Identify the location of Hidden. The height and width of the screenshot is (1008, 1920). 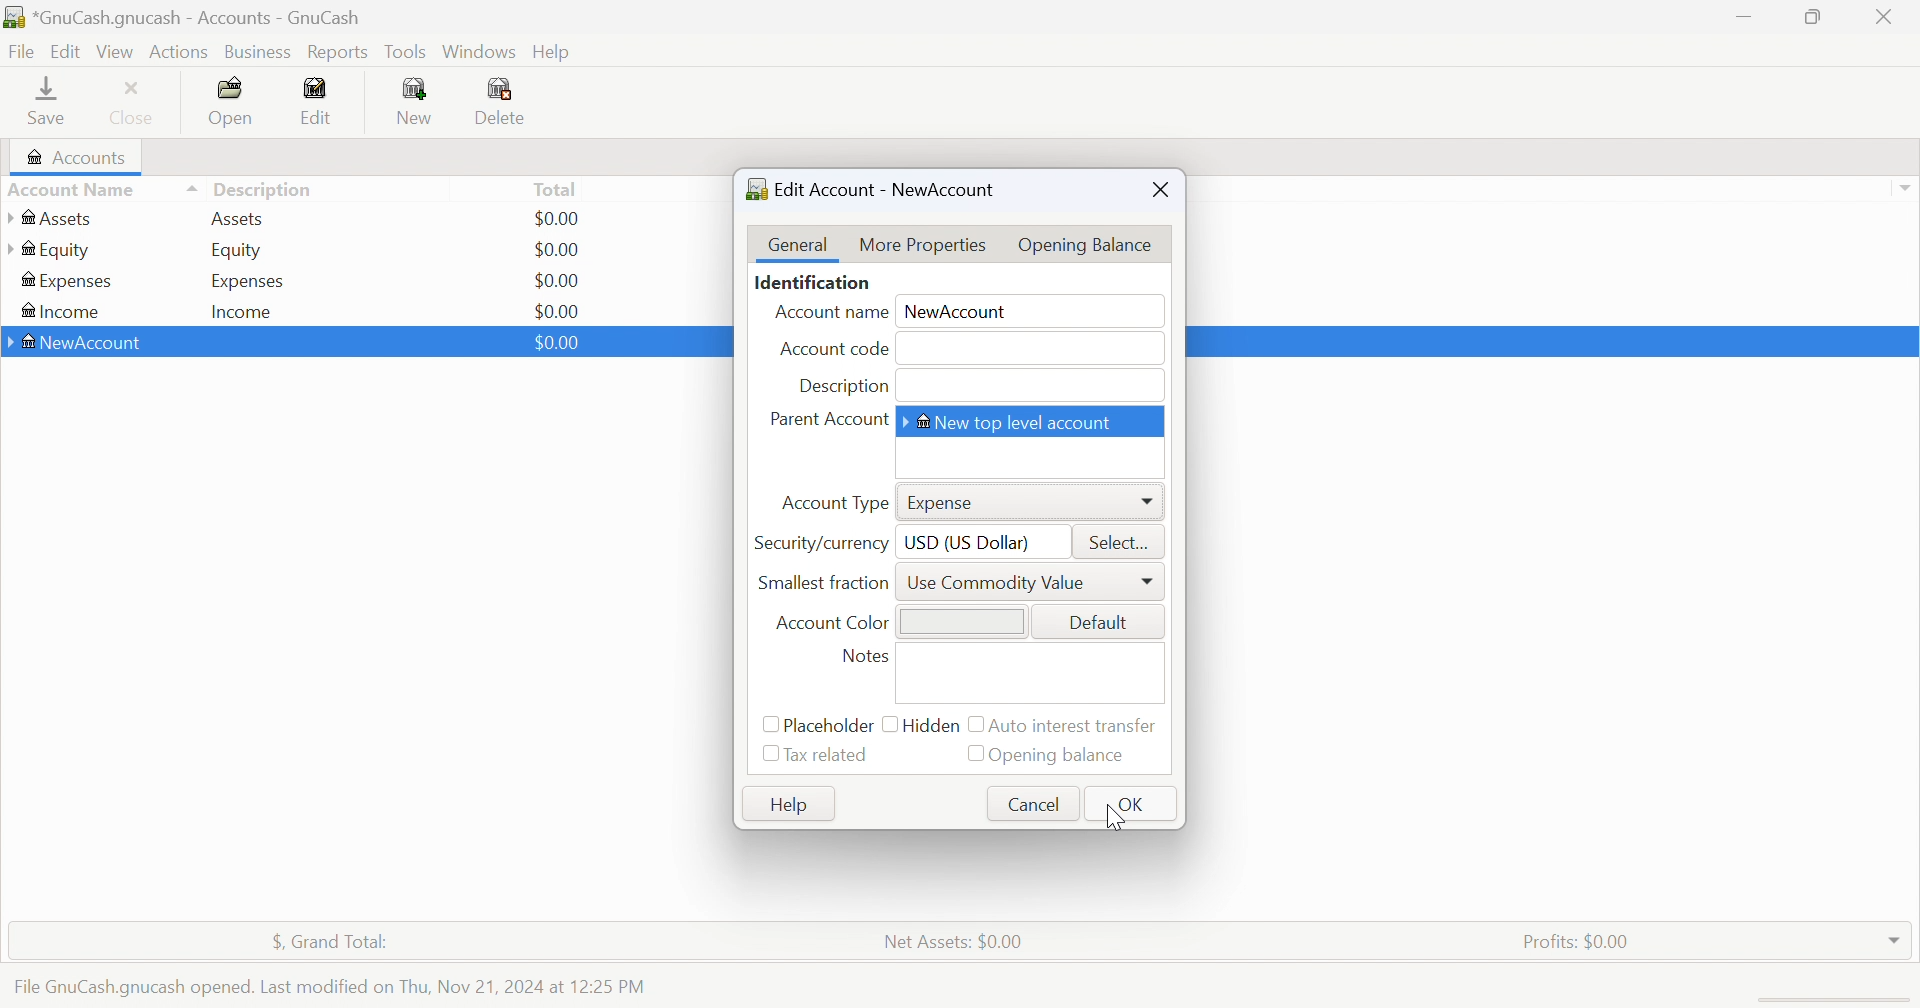
(933, 726).